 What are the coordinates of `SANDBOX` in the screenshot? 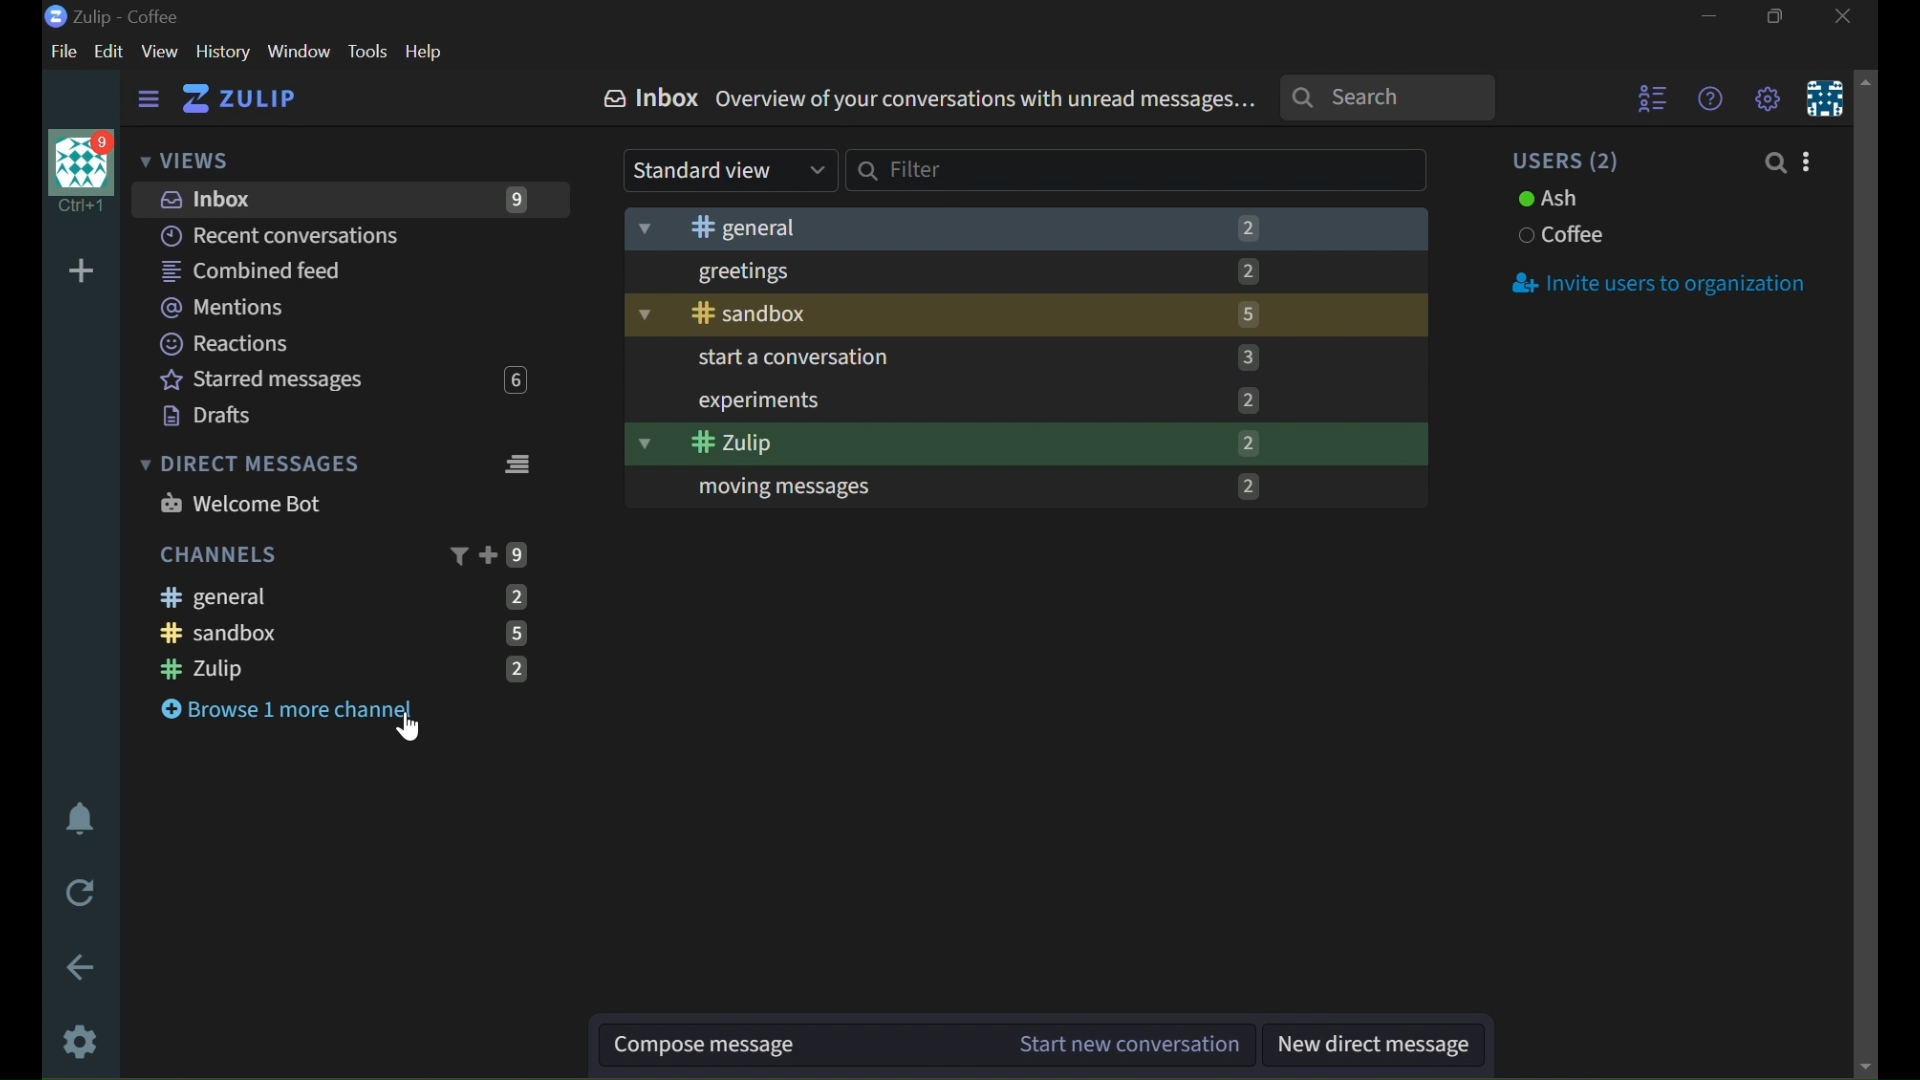 It's located at (1024, 311).